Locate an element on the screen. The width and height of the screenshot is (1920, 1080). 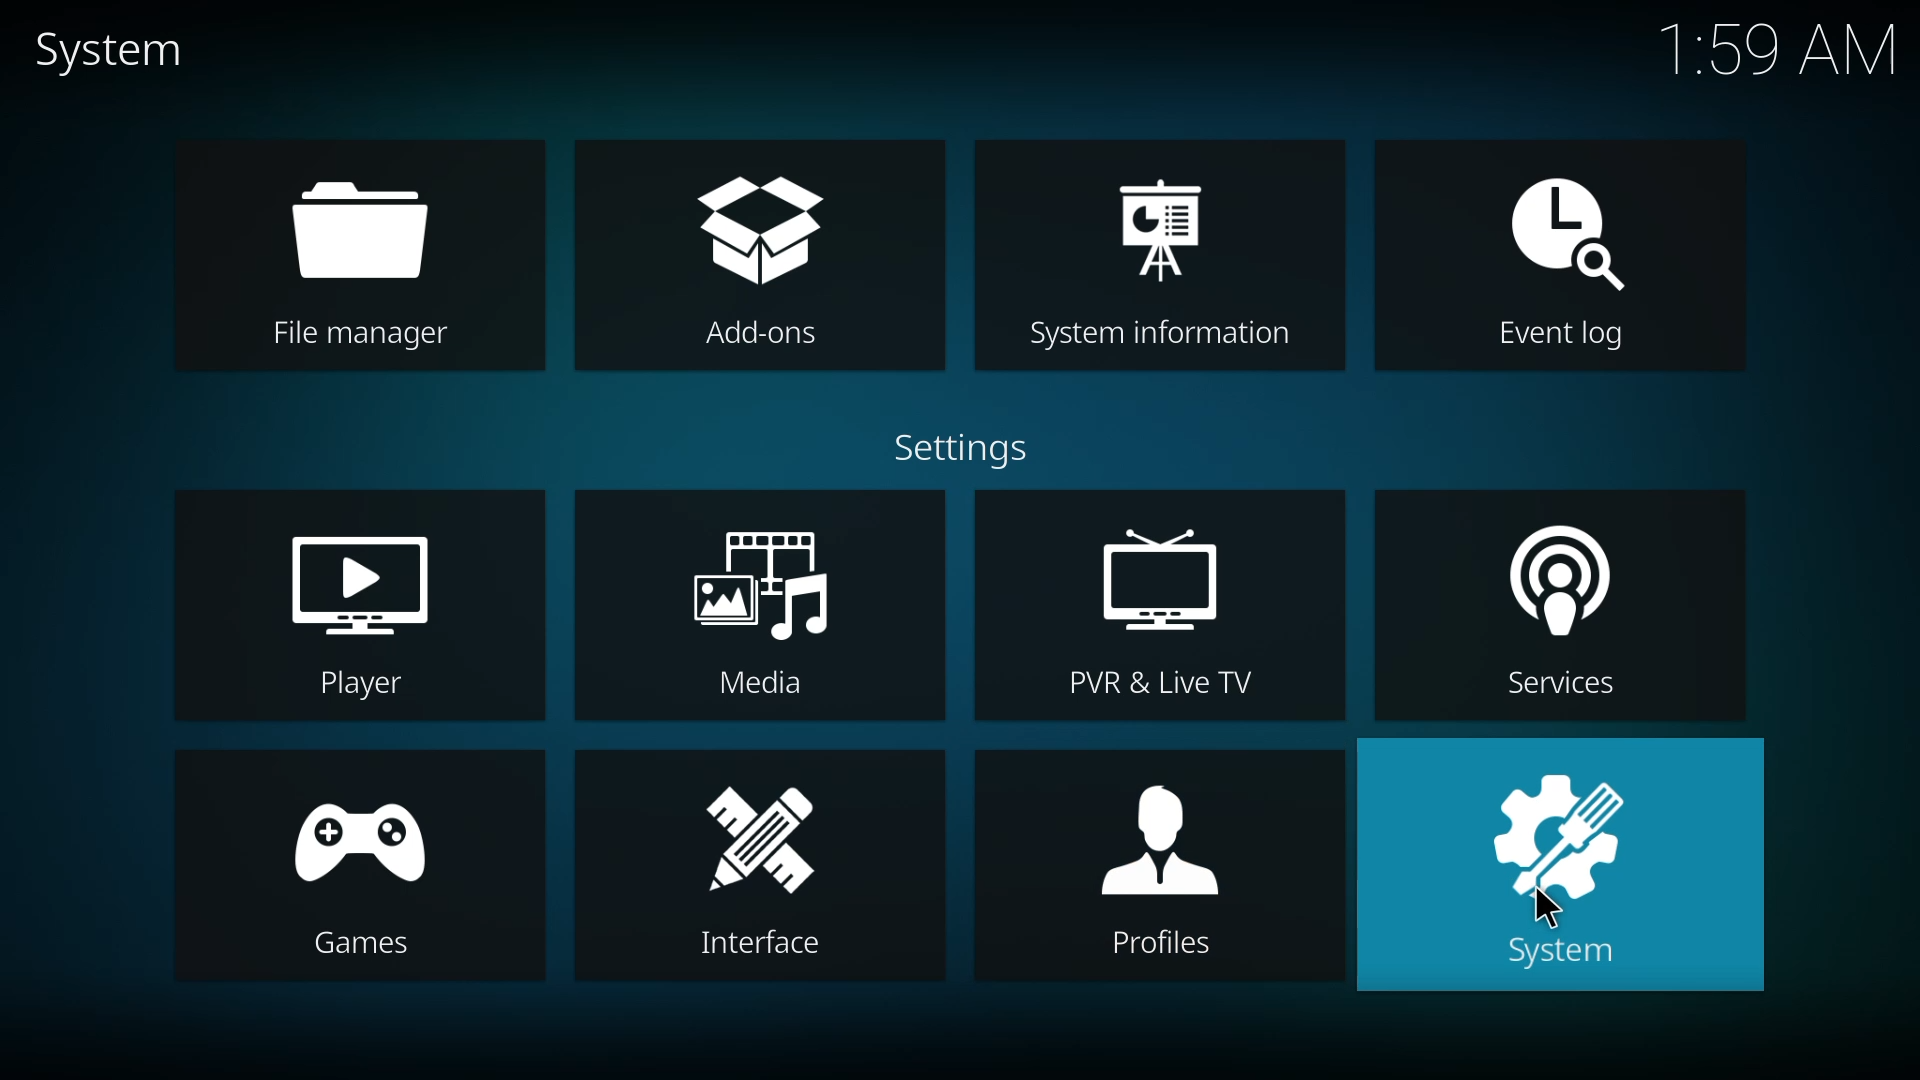
games is located at coordinates (366, 865).